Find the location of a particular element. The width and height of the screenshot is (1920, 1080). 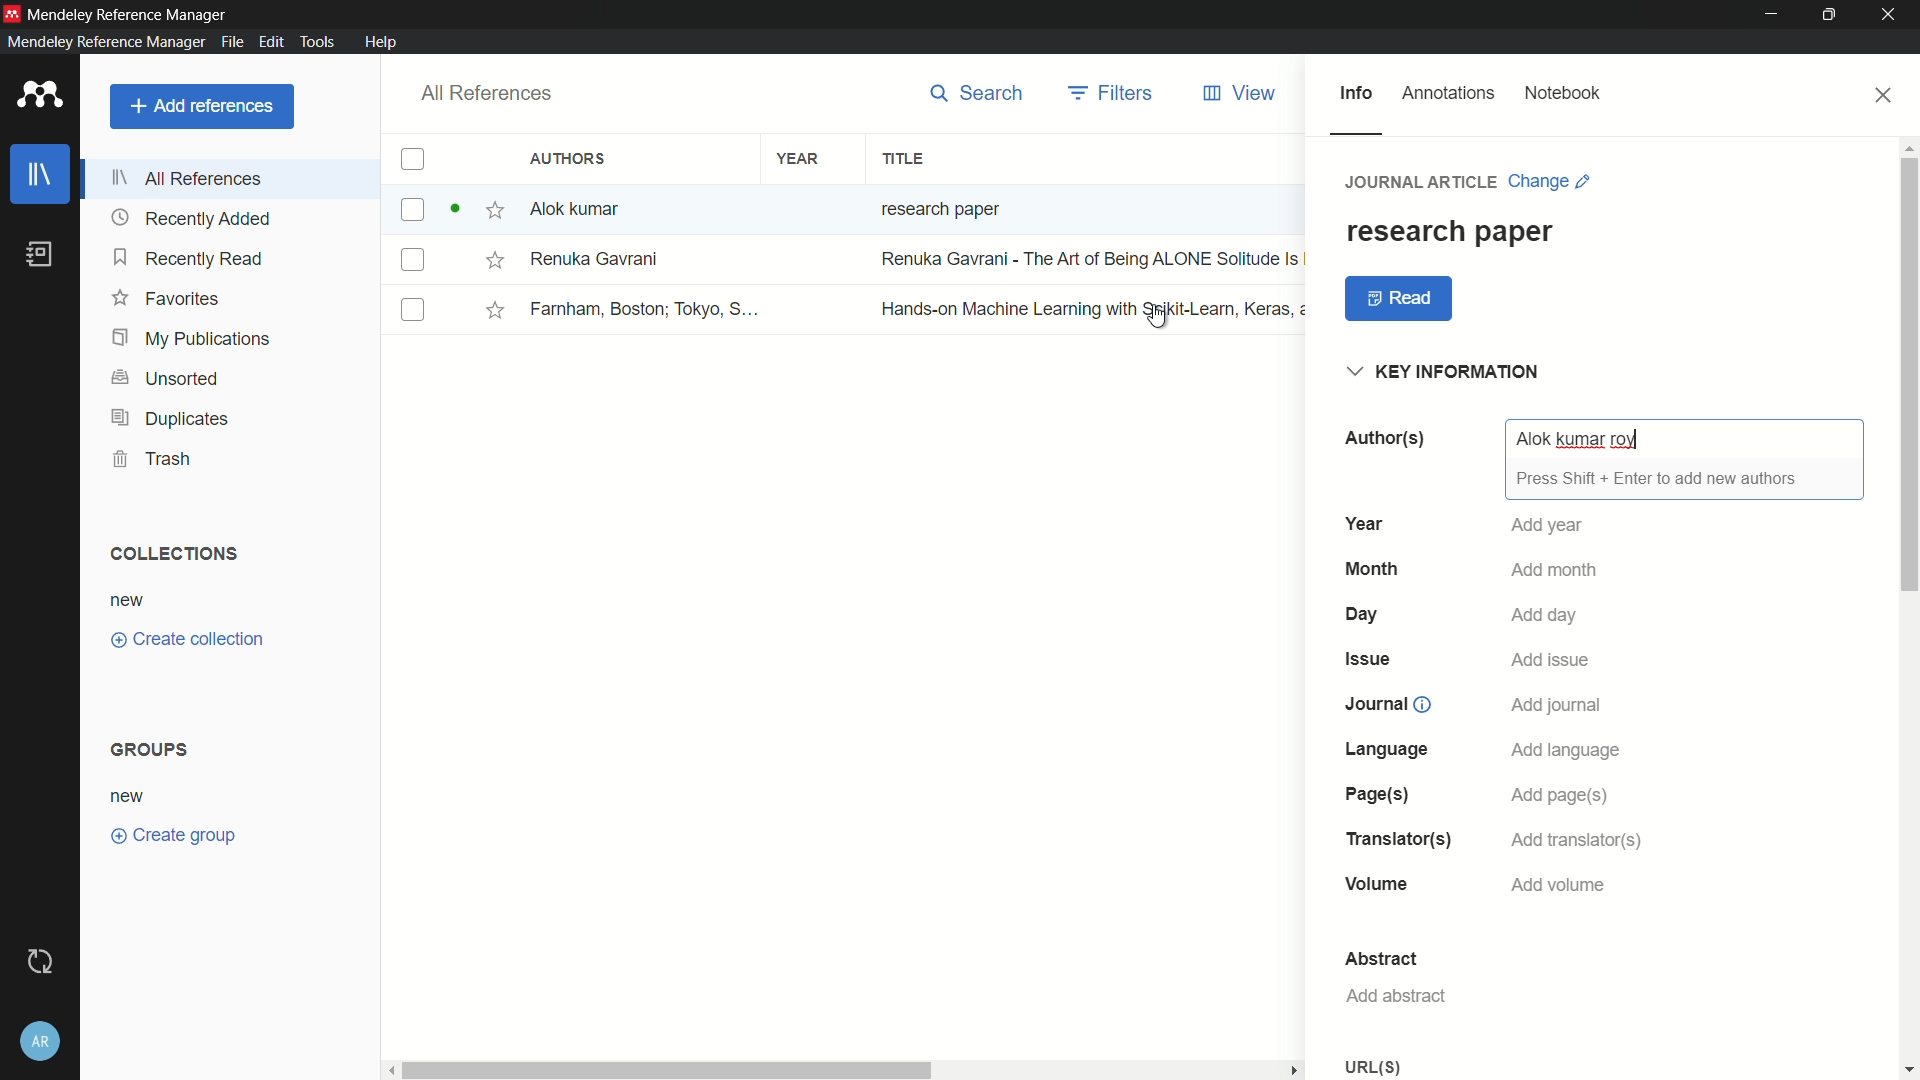

app name is located at coordinates (129, 14).